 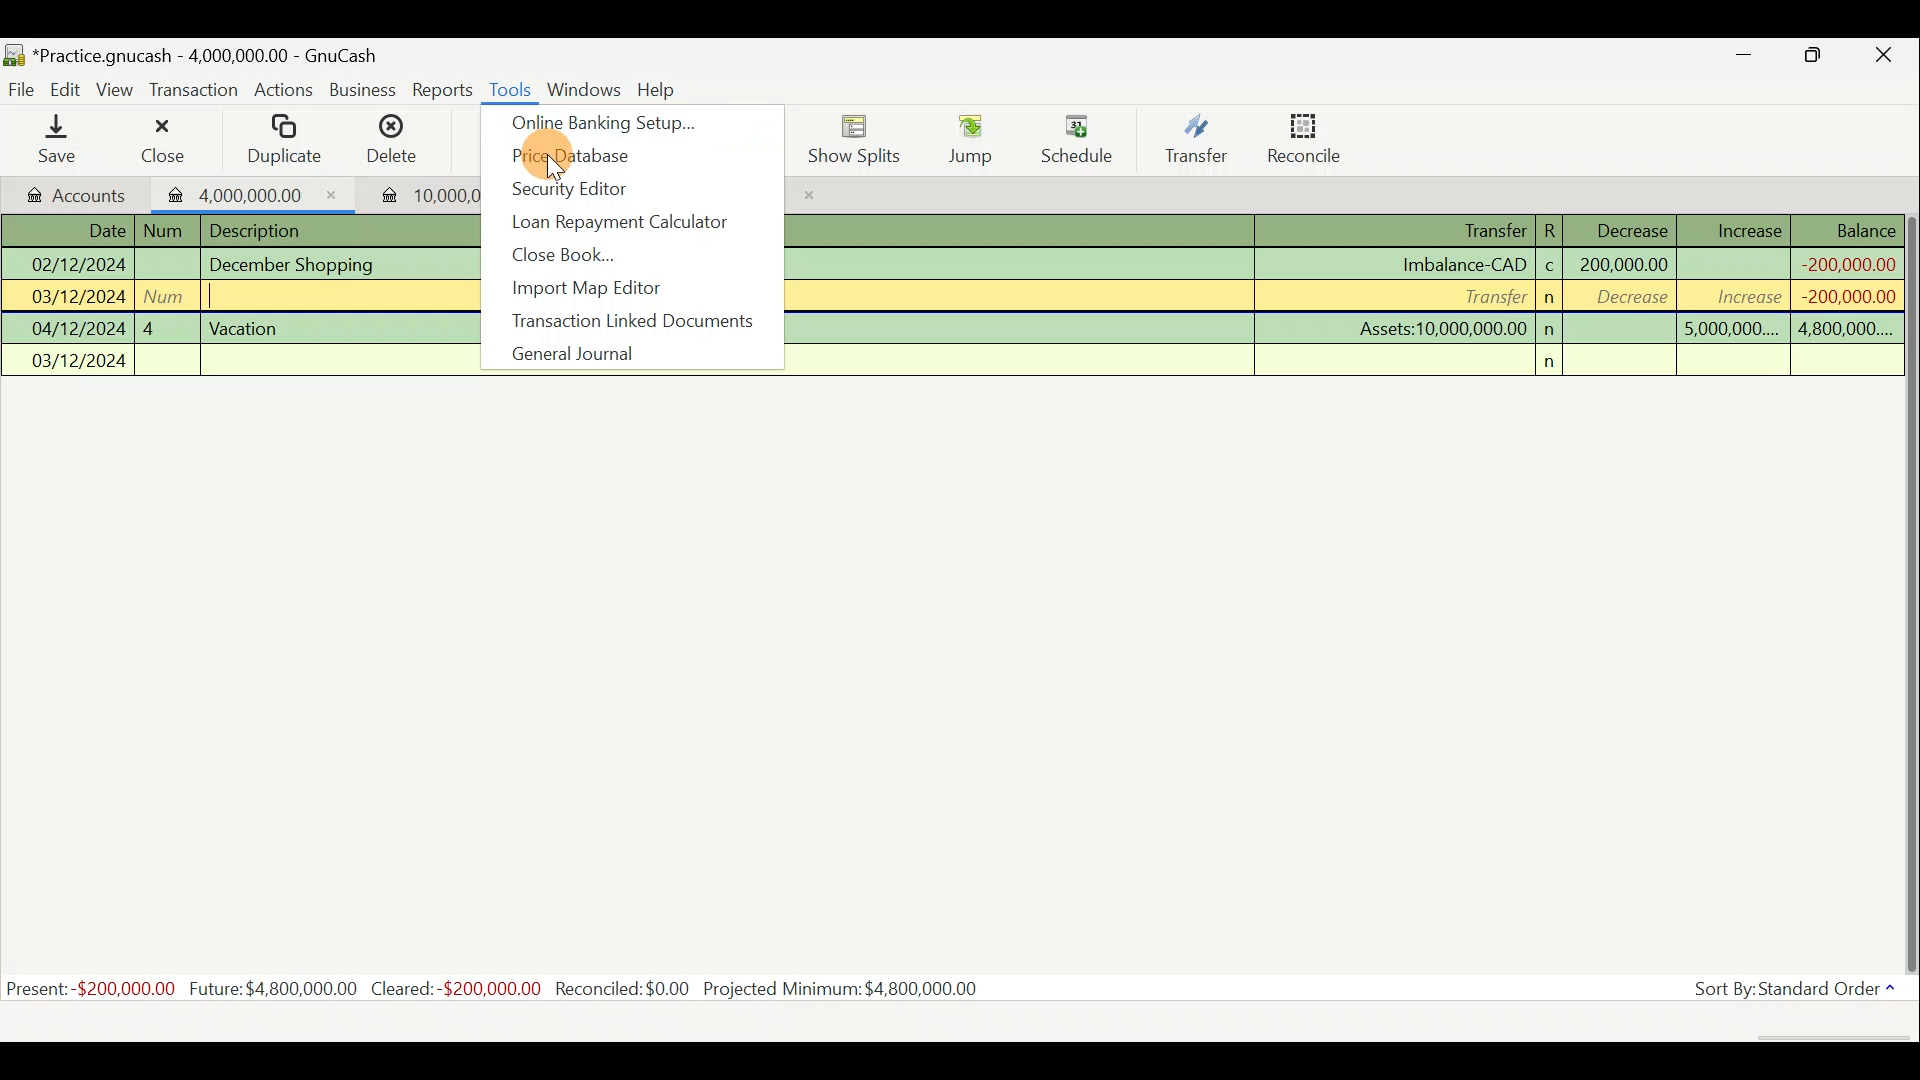 What do you see at coordinates (1192, 142) in the screenshot?
I see `Transfer` at bounding box center [1192, 142].